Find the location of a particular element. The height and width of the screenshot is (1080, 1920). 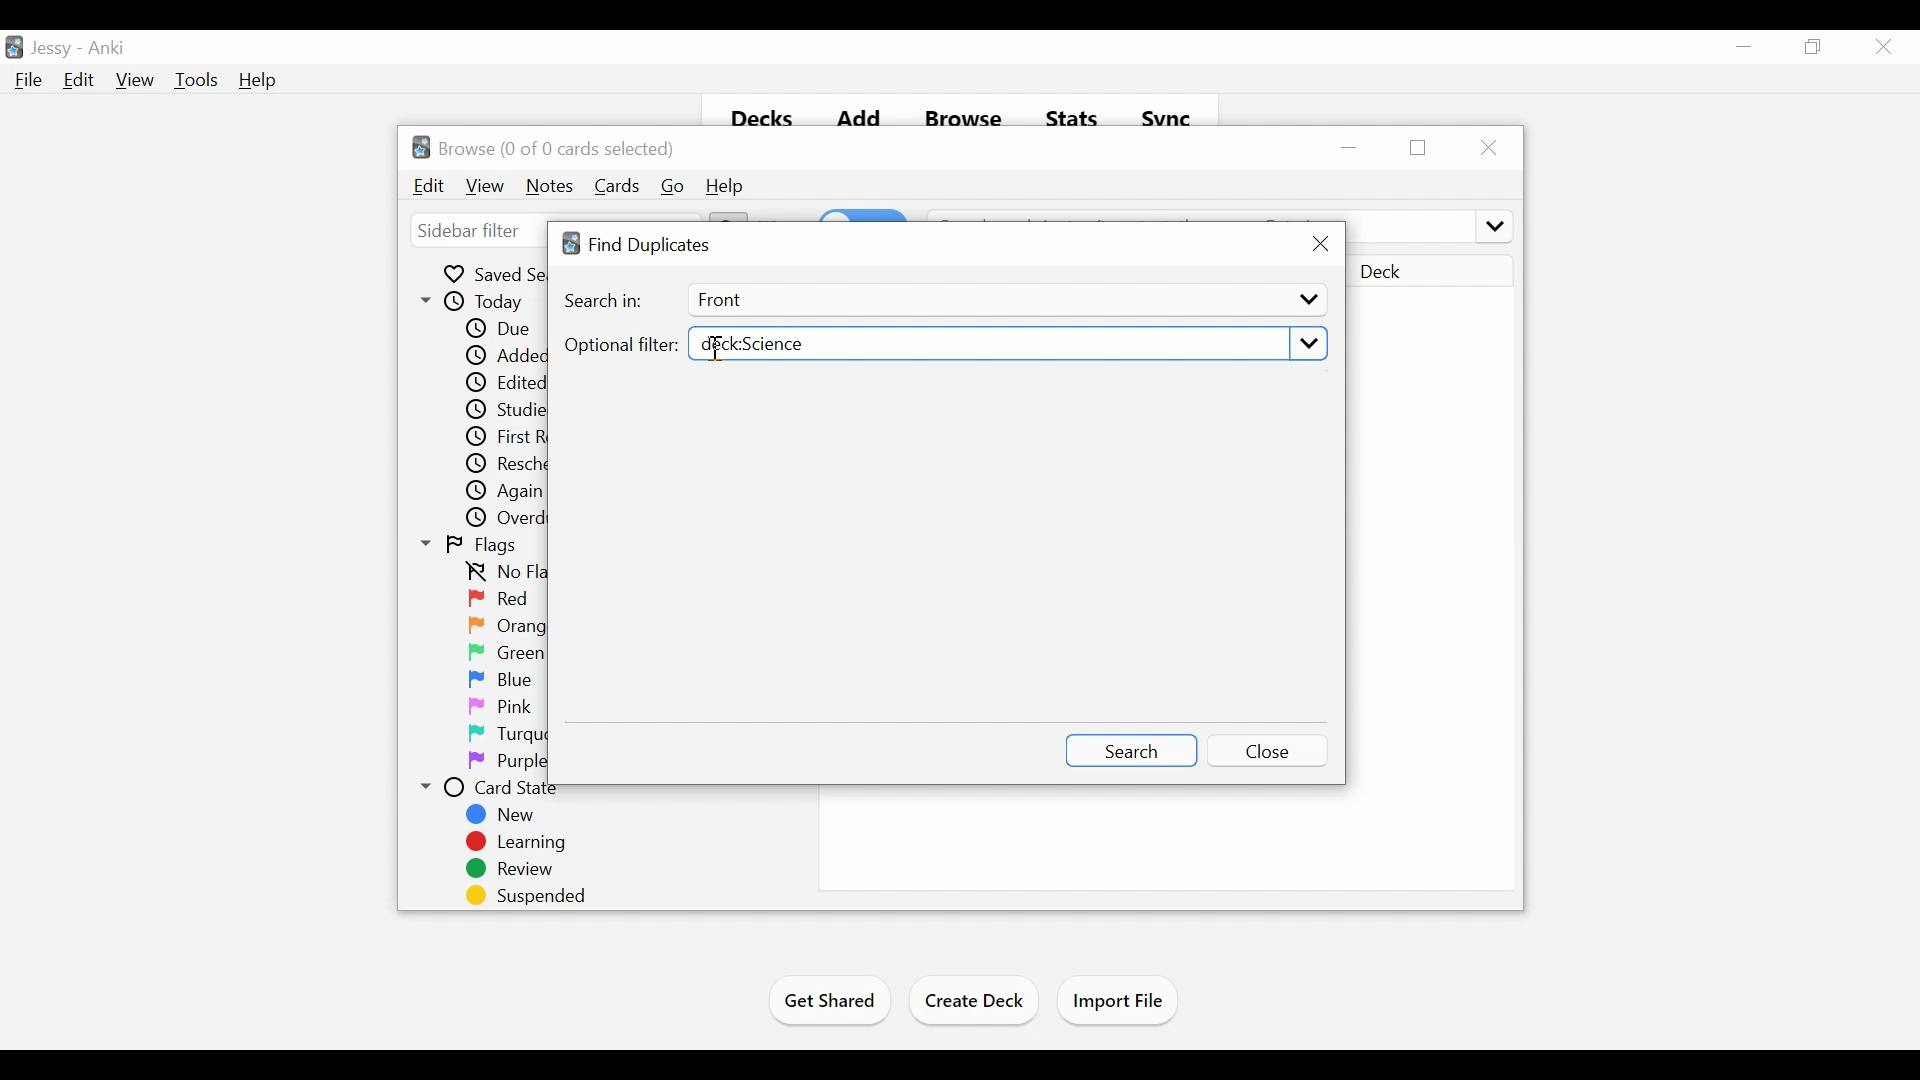

Suspended is located at coordinates (521, 896).